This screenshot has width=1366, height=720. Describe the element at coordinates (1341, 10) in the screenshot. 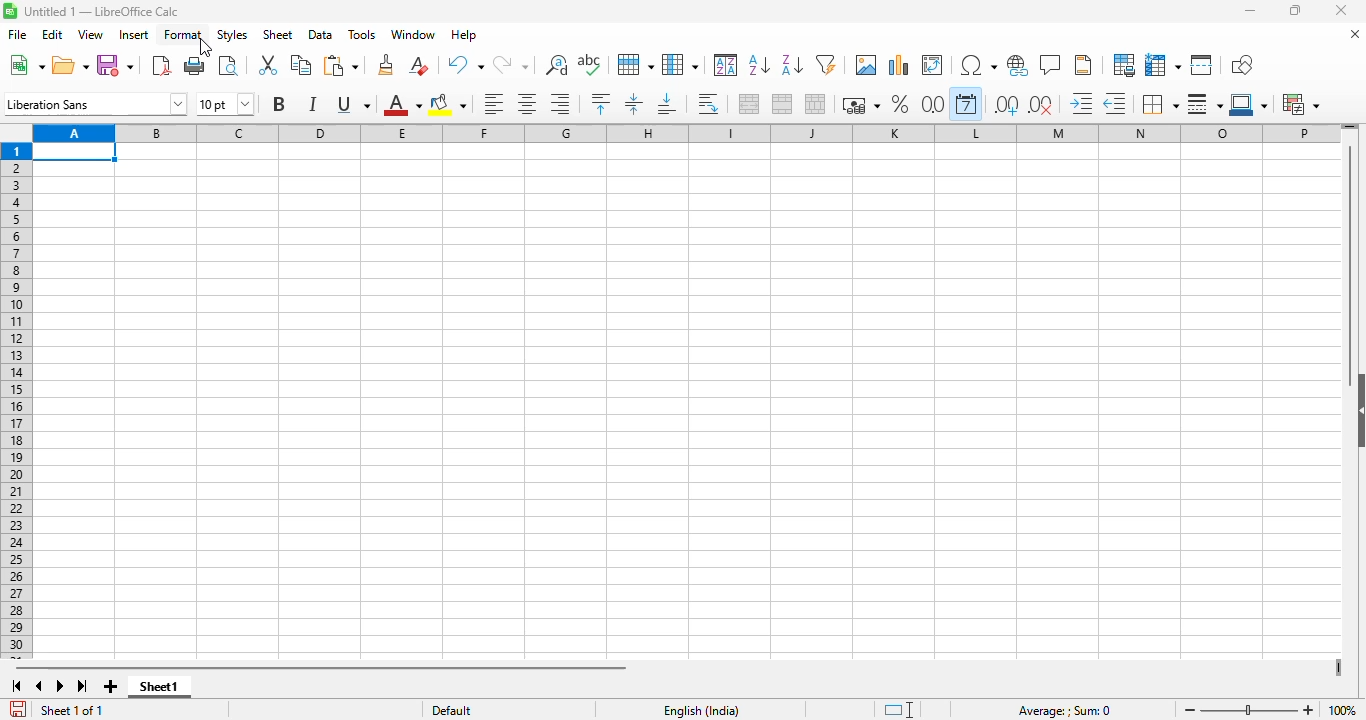

I see `close` at that location.